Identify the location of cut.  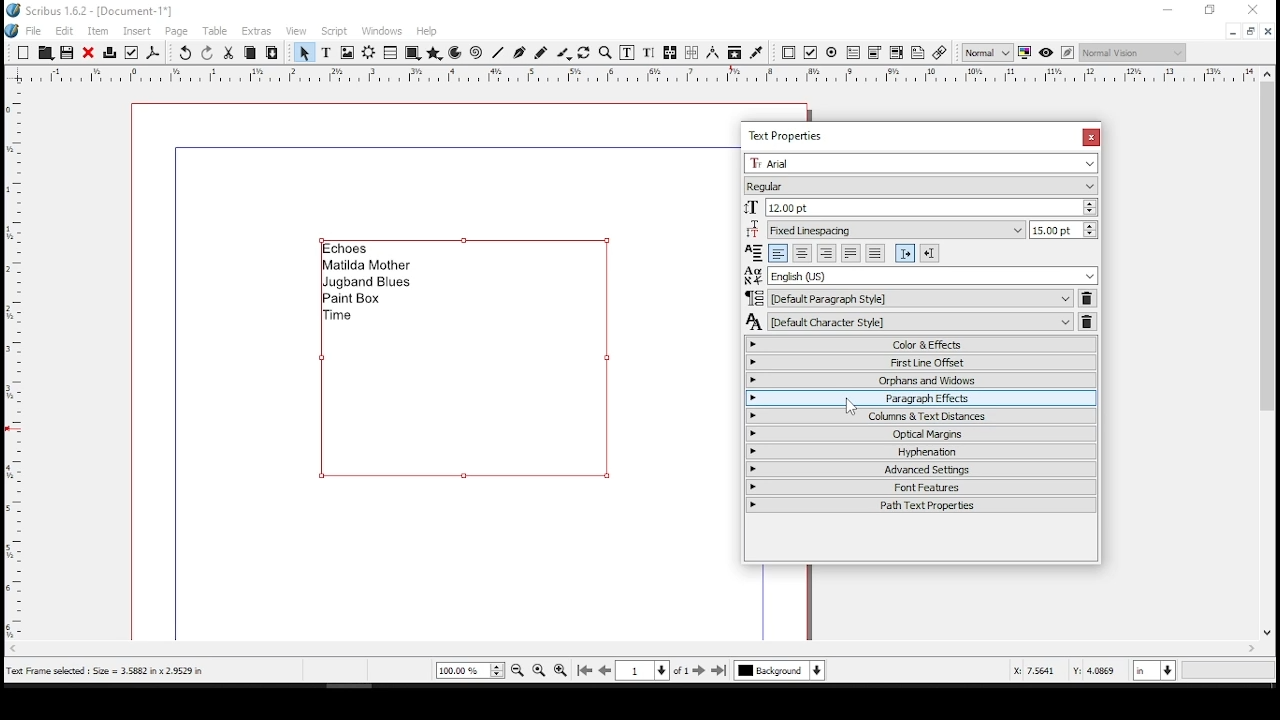
(229, 52).